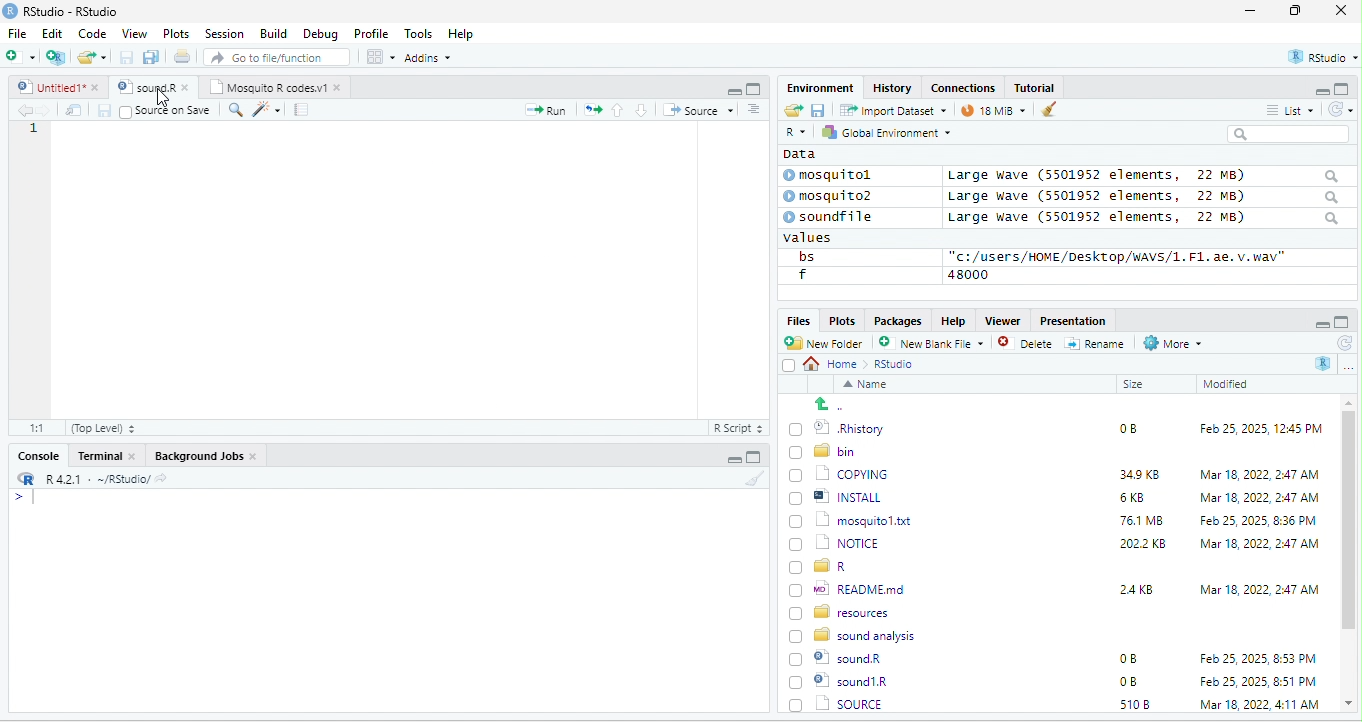 Image resolution: width=1362 pixels, height=722 pixels. What do you see at coordinates (54, 33) in the screenshot?
I see `Edit` at bounding box center [54, 33].